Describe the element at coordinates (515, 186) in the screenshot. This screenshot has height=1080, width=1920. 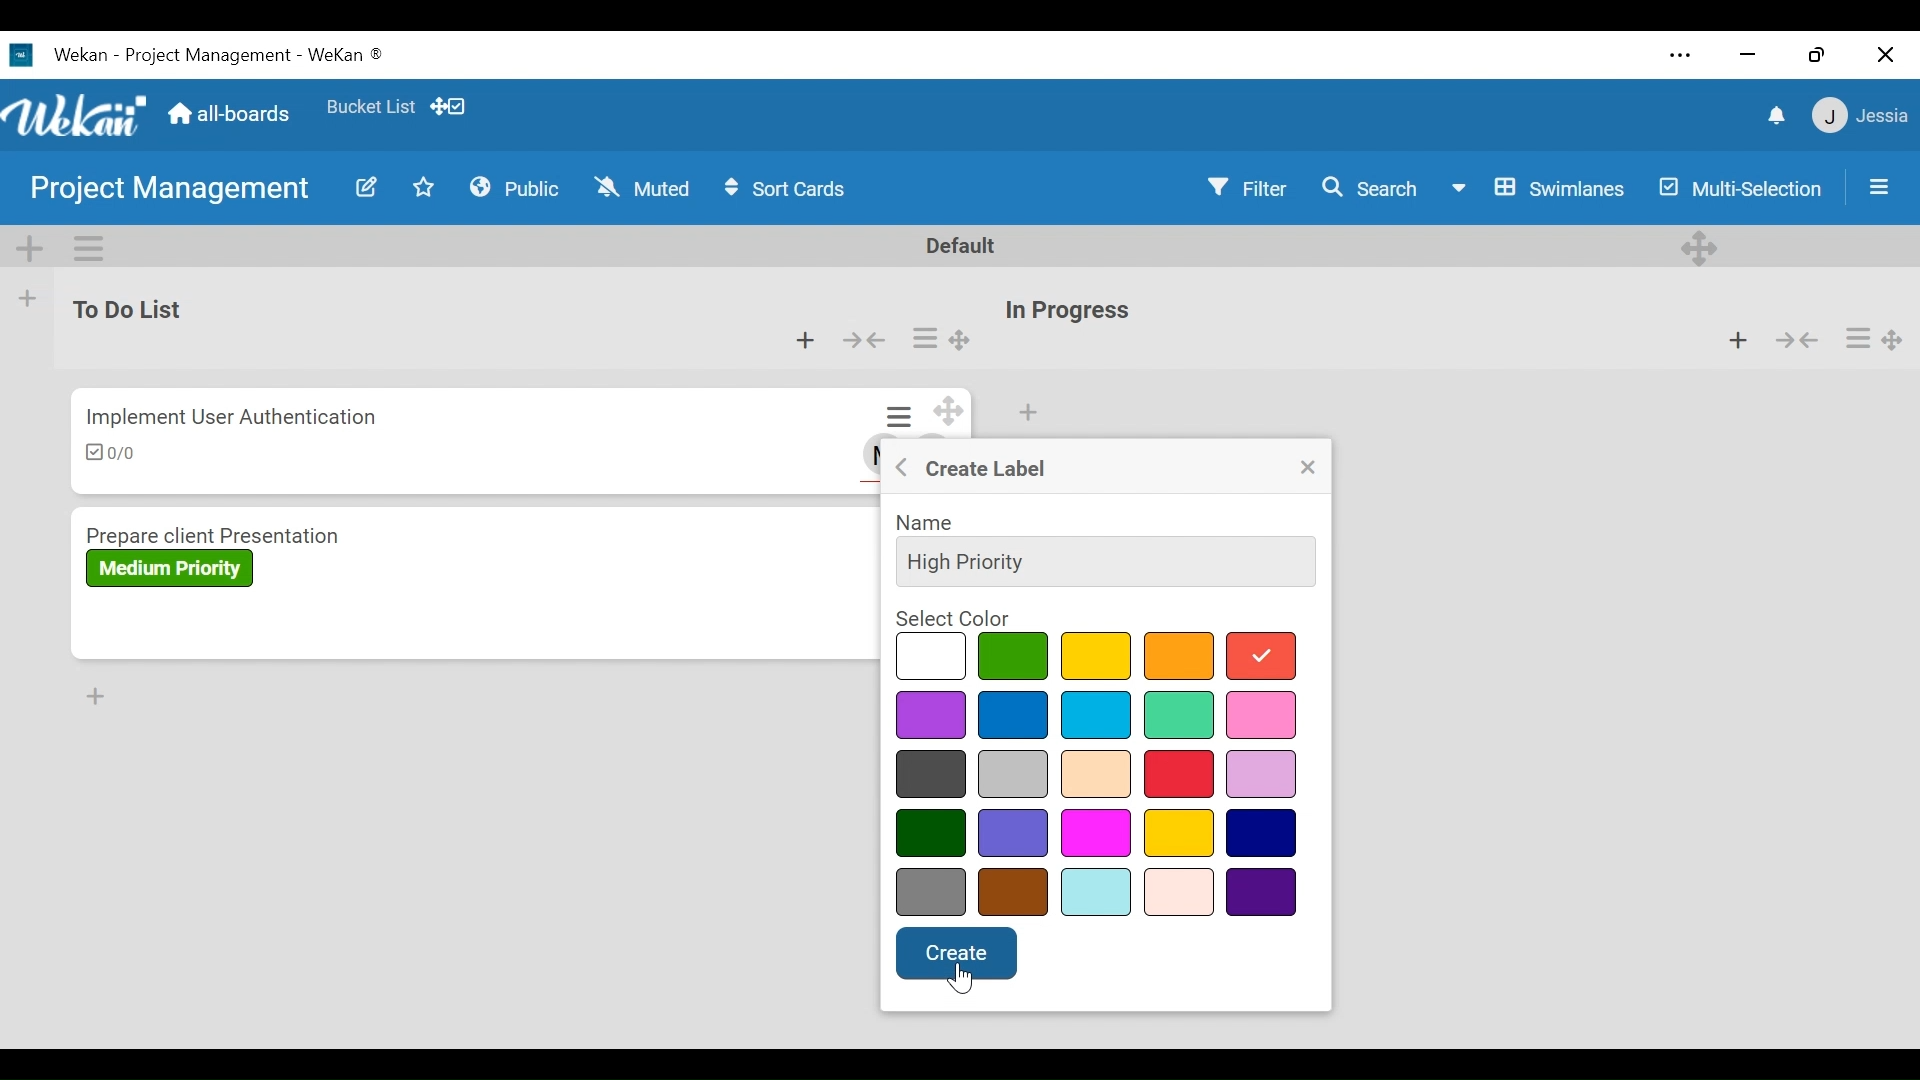
I see `Public` at that location.